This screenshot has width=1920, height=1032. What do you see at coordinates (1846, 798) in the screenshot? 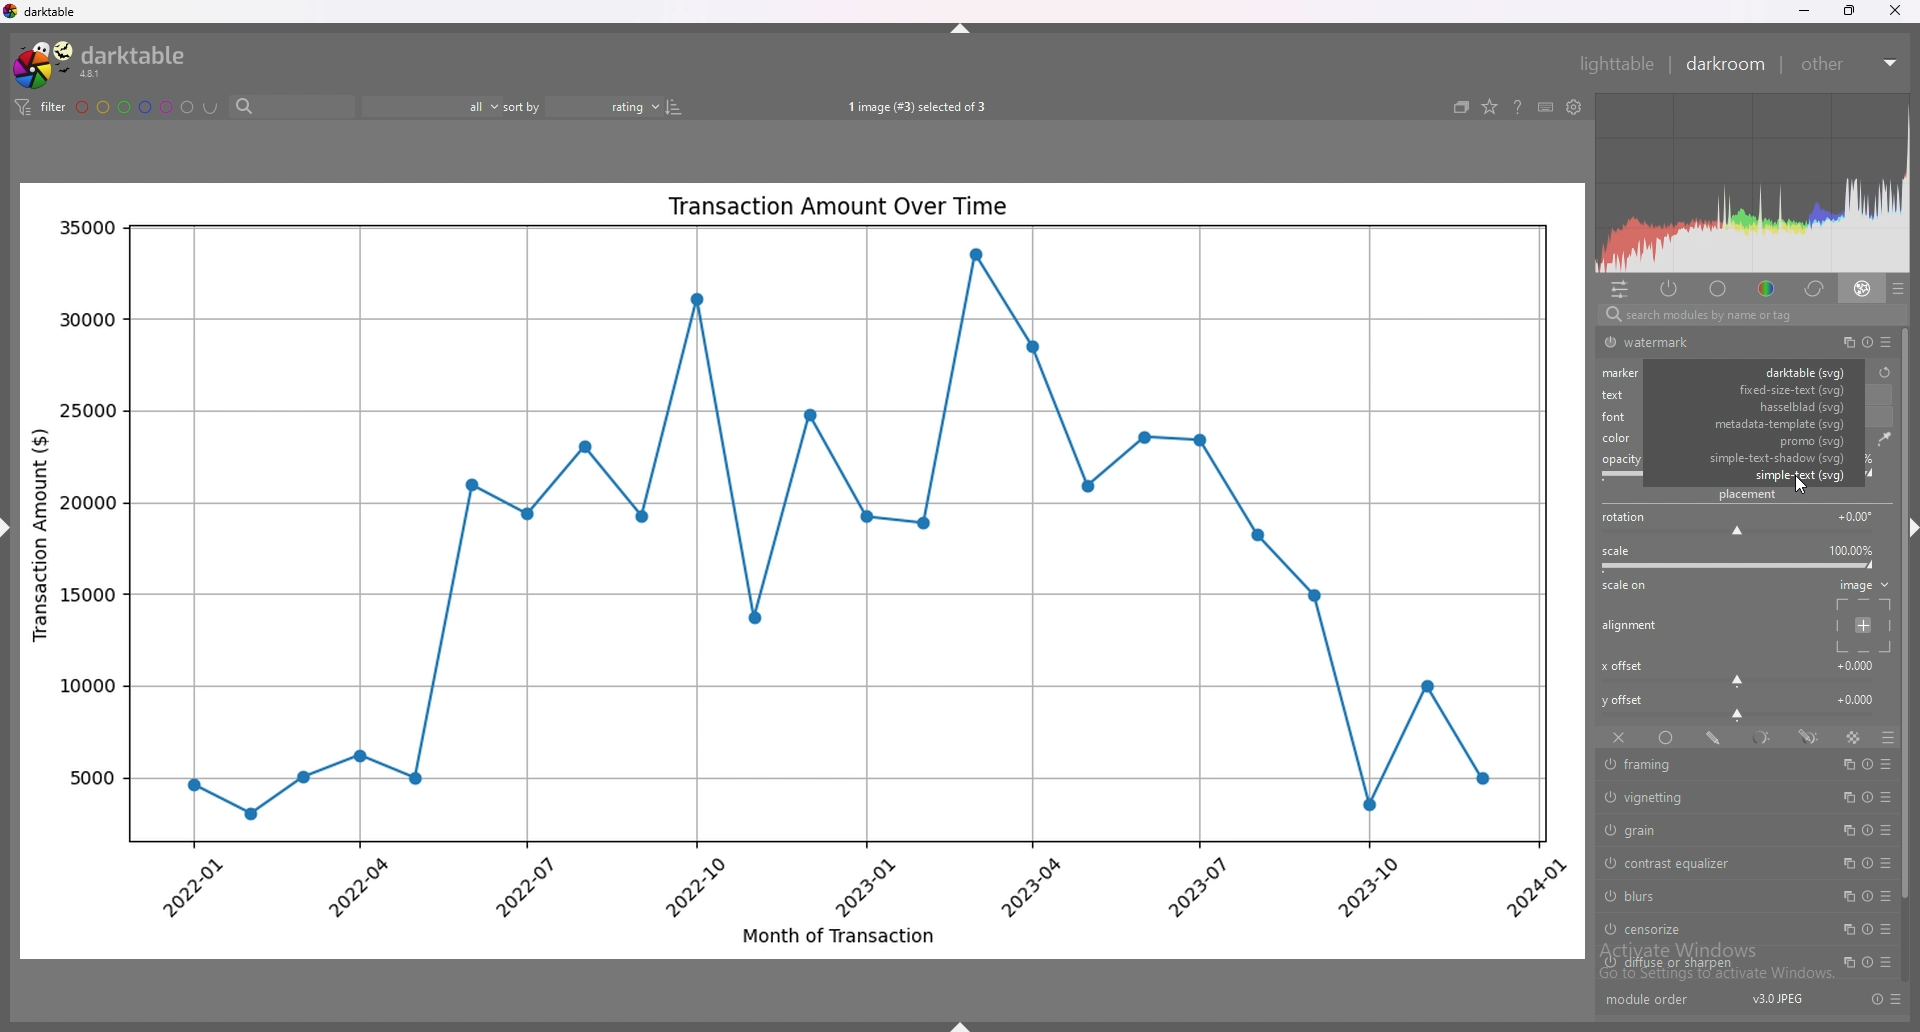
I see `multiple instances action` at bounding box center [1846, 798].